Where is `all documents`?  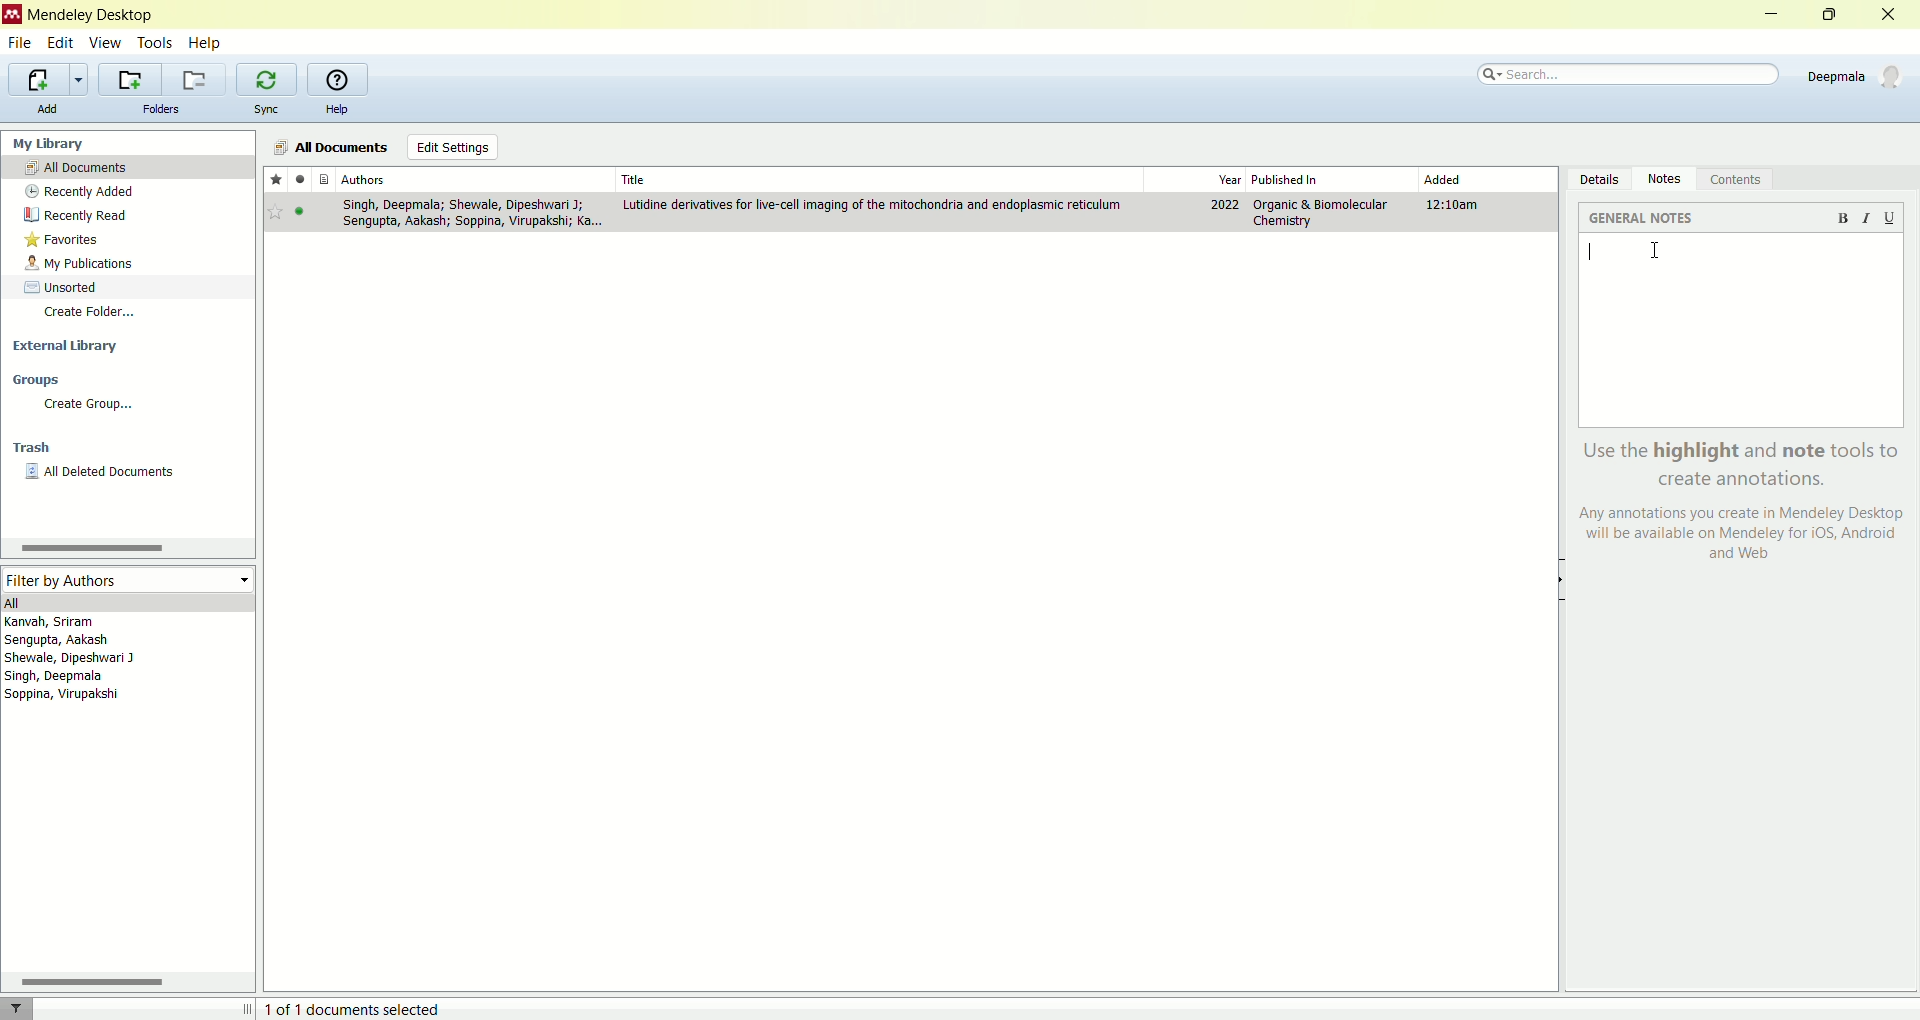
all documents is located at coordinates (127, 166).